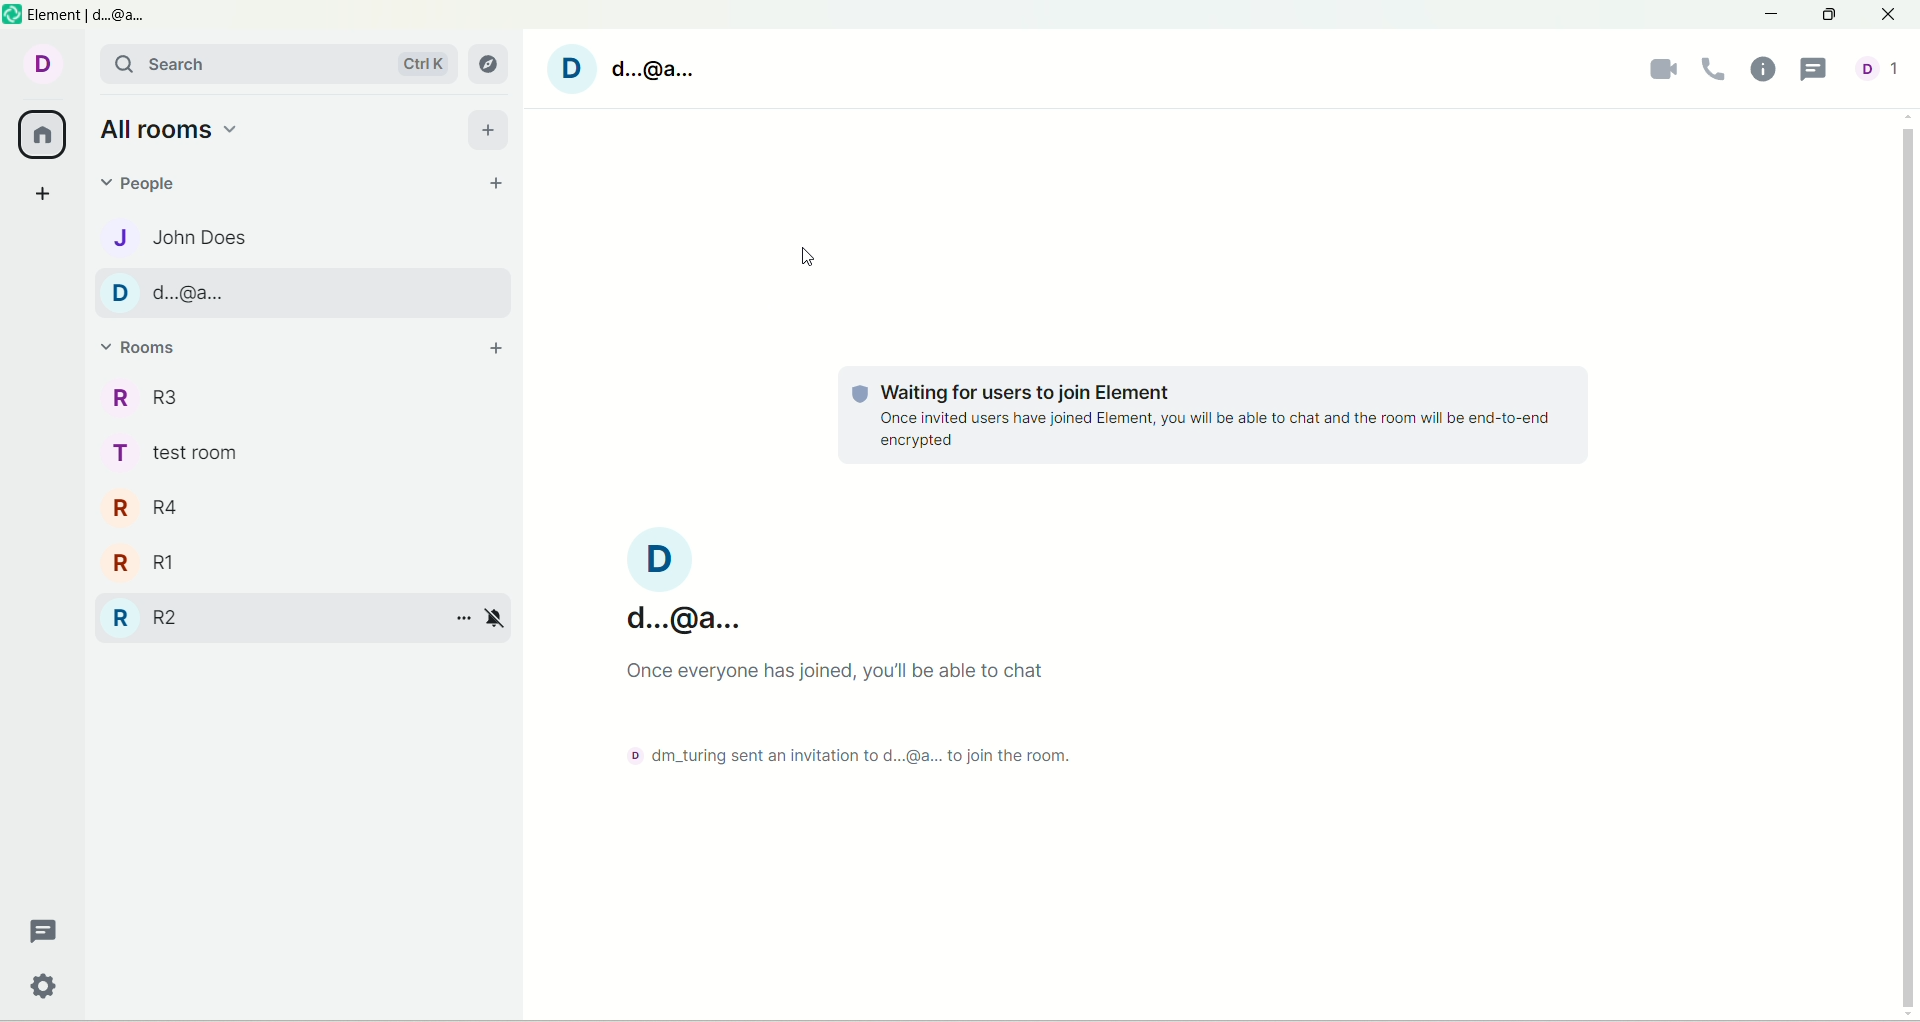 This screenshot has height=1022, width=1920. I want to click on maximize, so click(1826, 18).